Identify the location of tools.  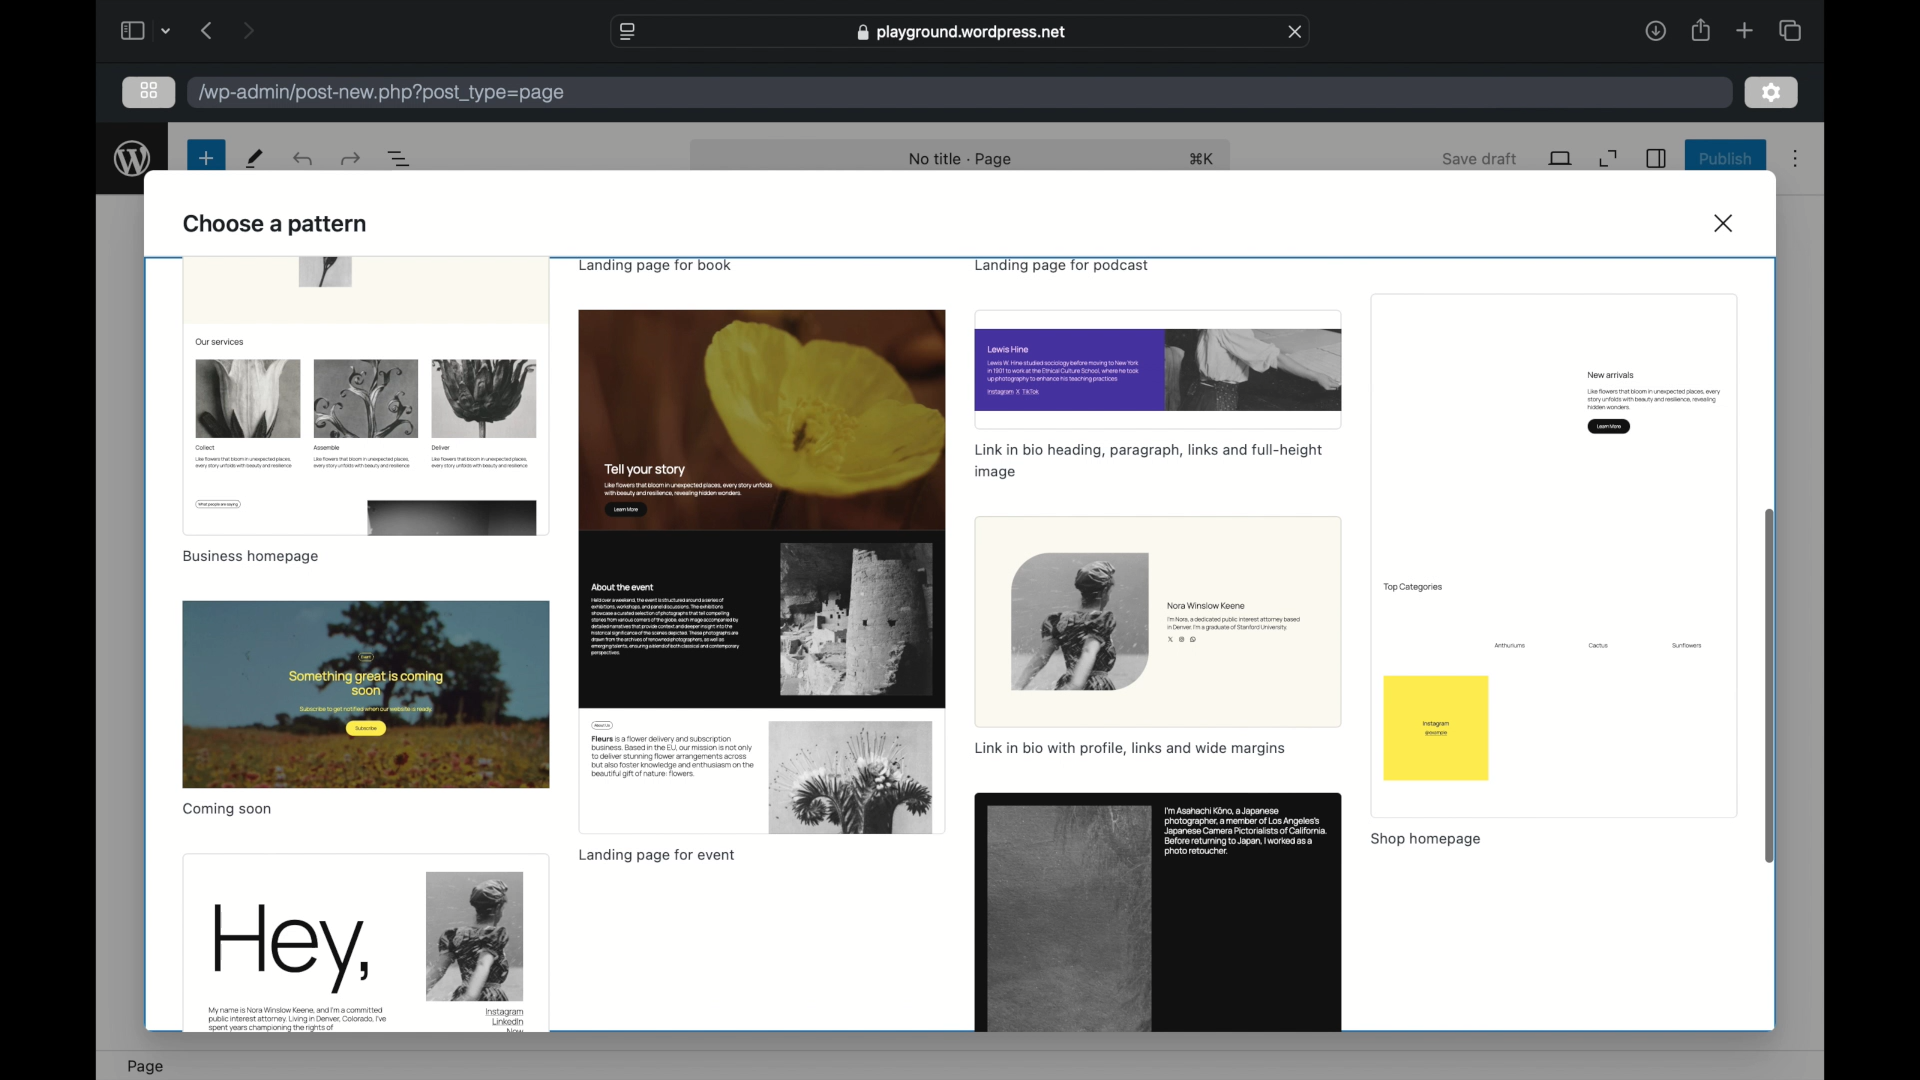
(256, 159).